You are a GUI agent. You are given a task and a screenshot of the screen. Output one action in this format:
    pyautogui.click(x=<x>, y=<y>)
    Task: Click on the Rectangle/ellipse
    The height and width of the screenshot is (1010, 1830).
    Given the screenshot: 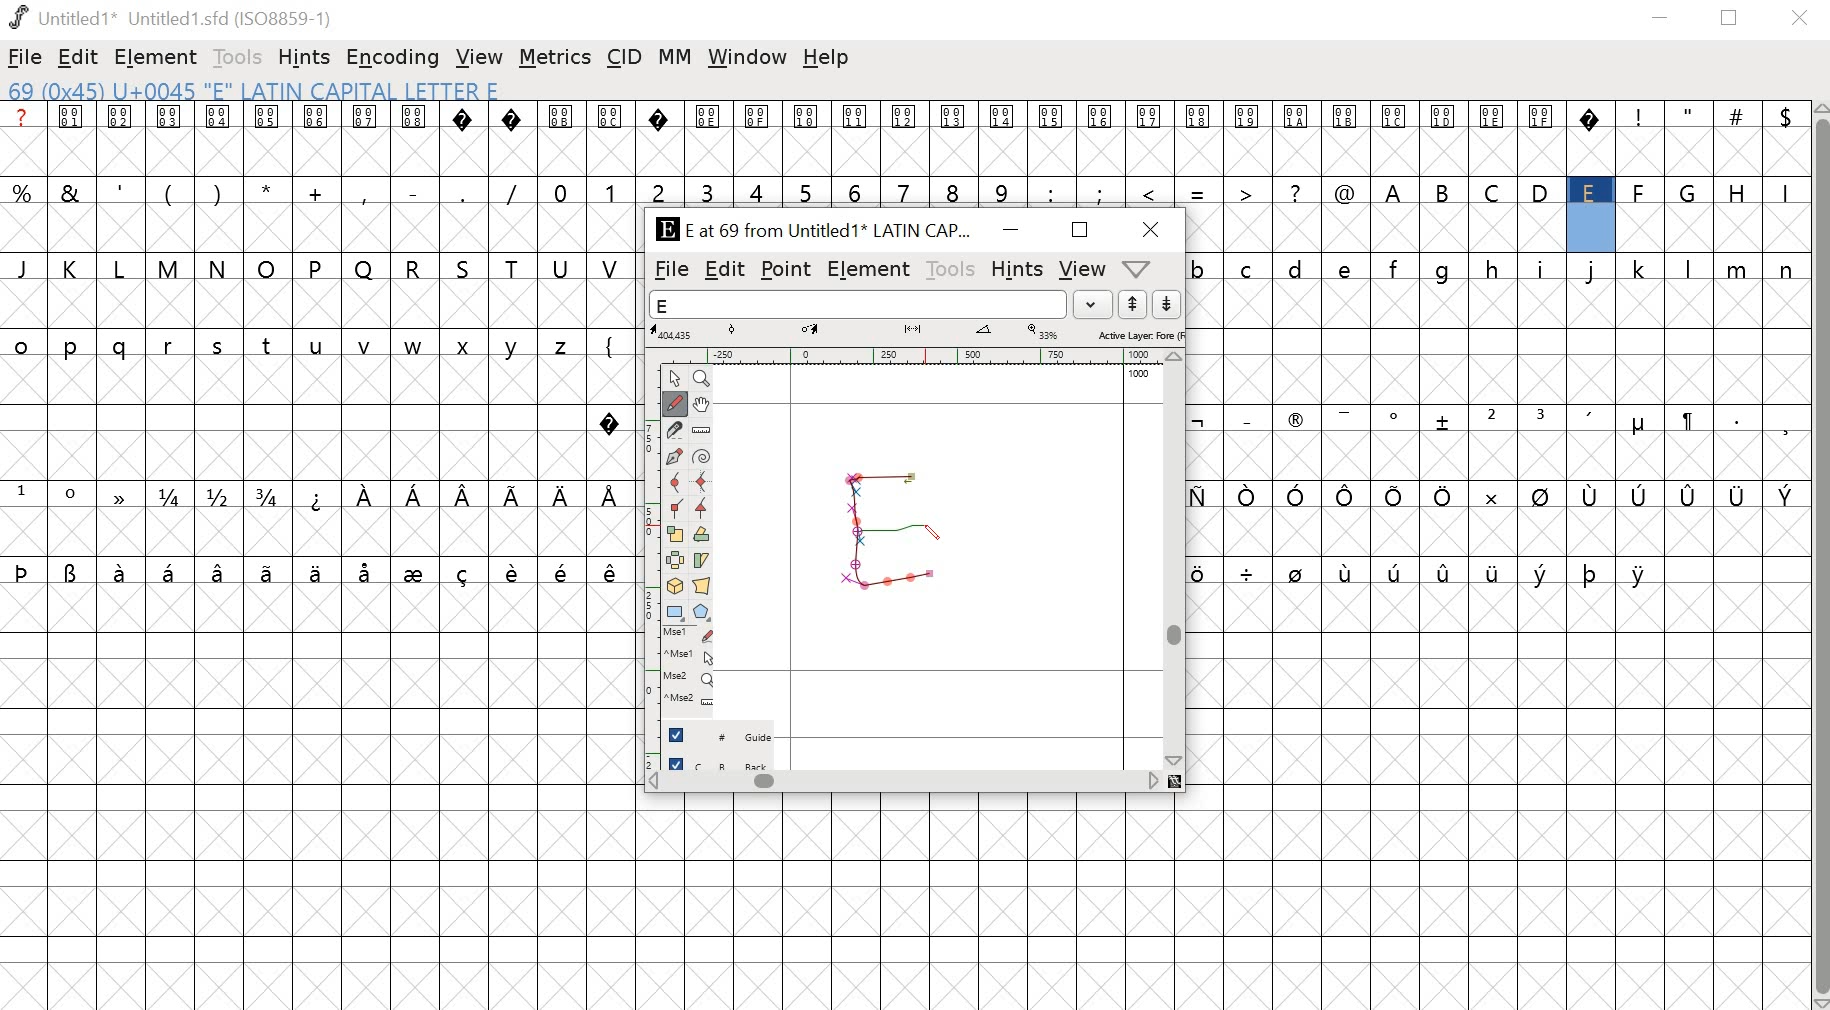 What is the action you would take?
    pyautogui.click(x=674, y=613)
    